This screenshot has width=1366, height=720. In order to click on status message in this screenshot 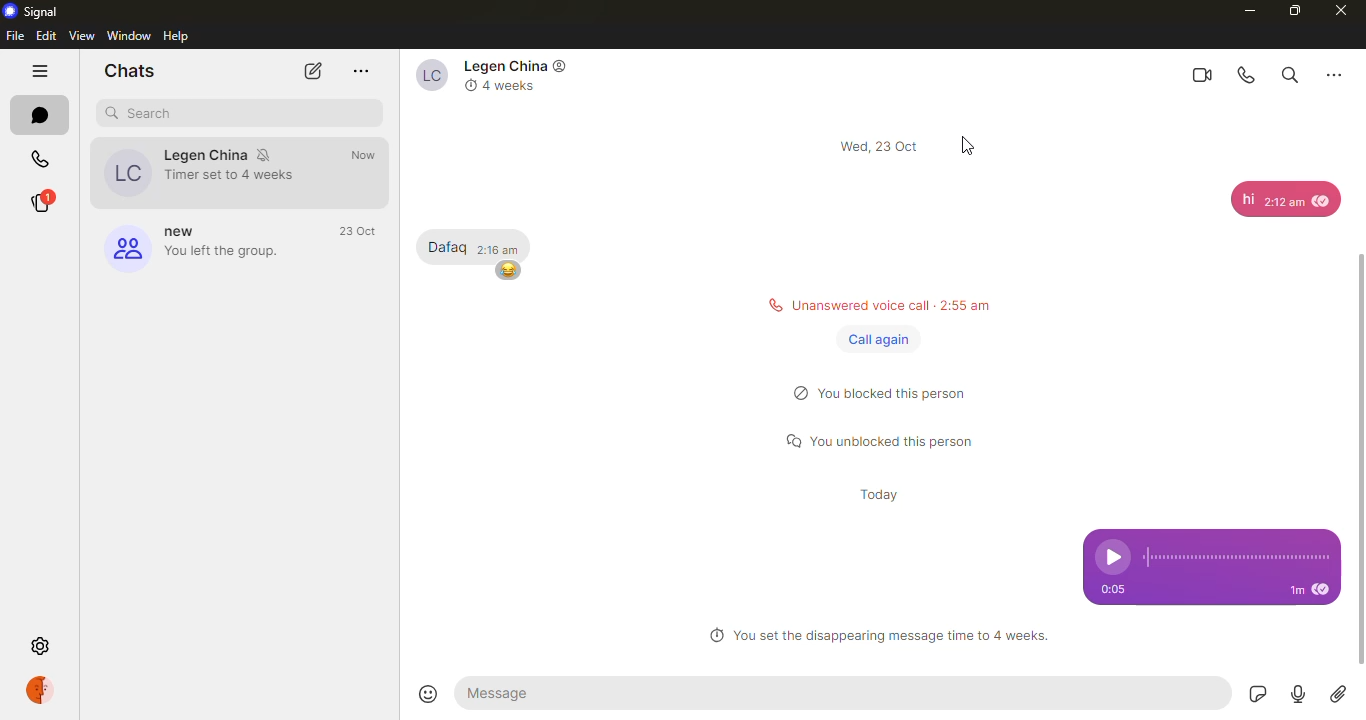, I will do `click(880, 441)`.